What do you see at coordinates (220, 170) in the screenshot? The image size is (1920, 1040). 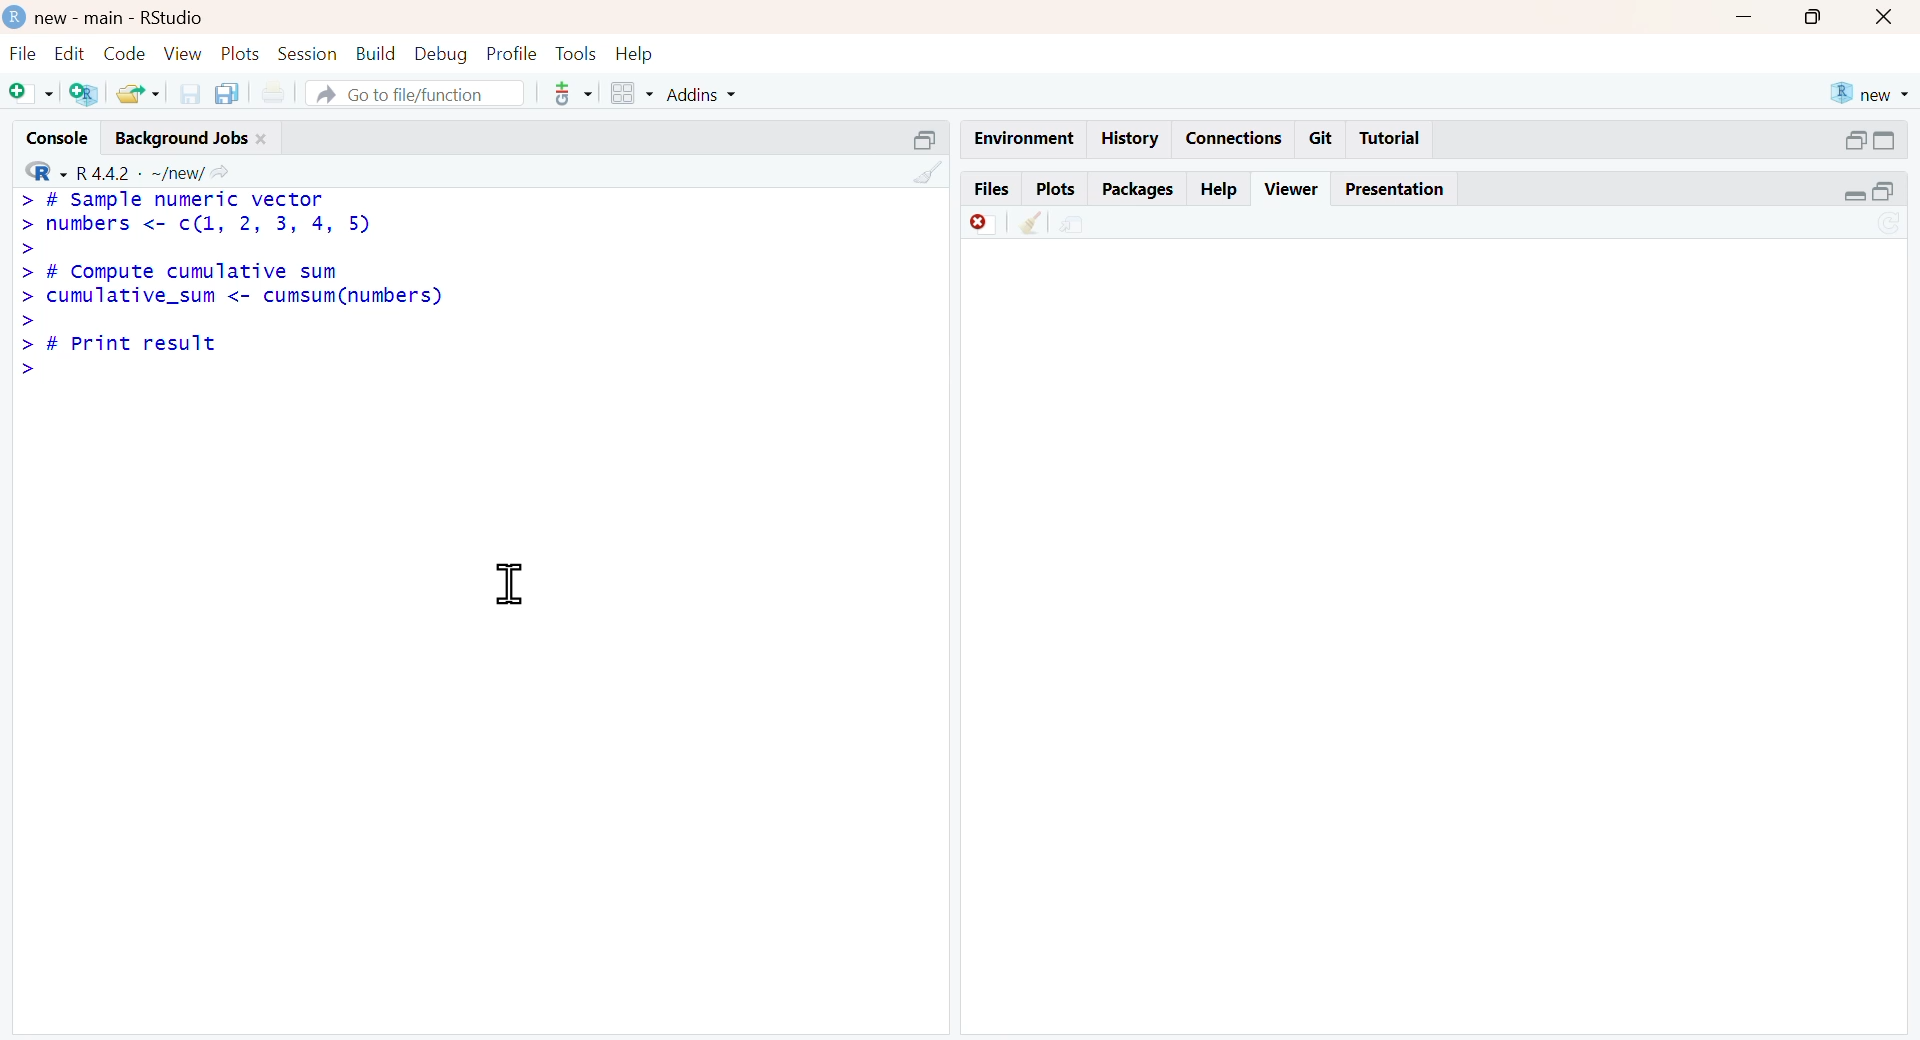 I see `Share icon` at bounding box center [220, 170].